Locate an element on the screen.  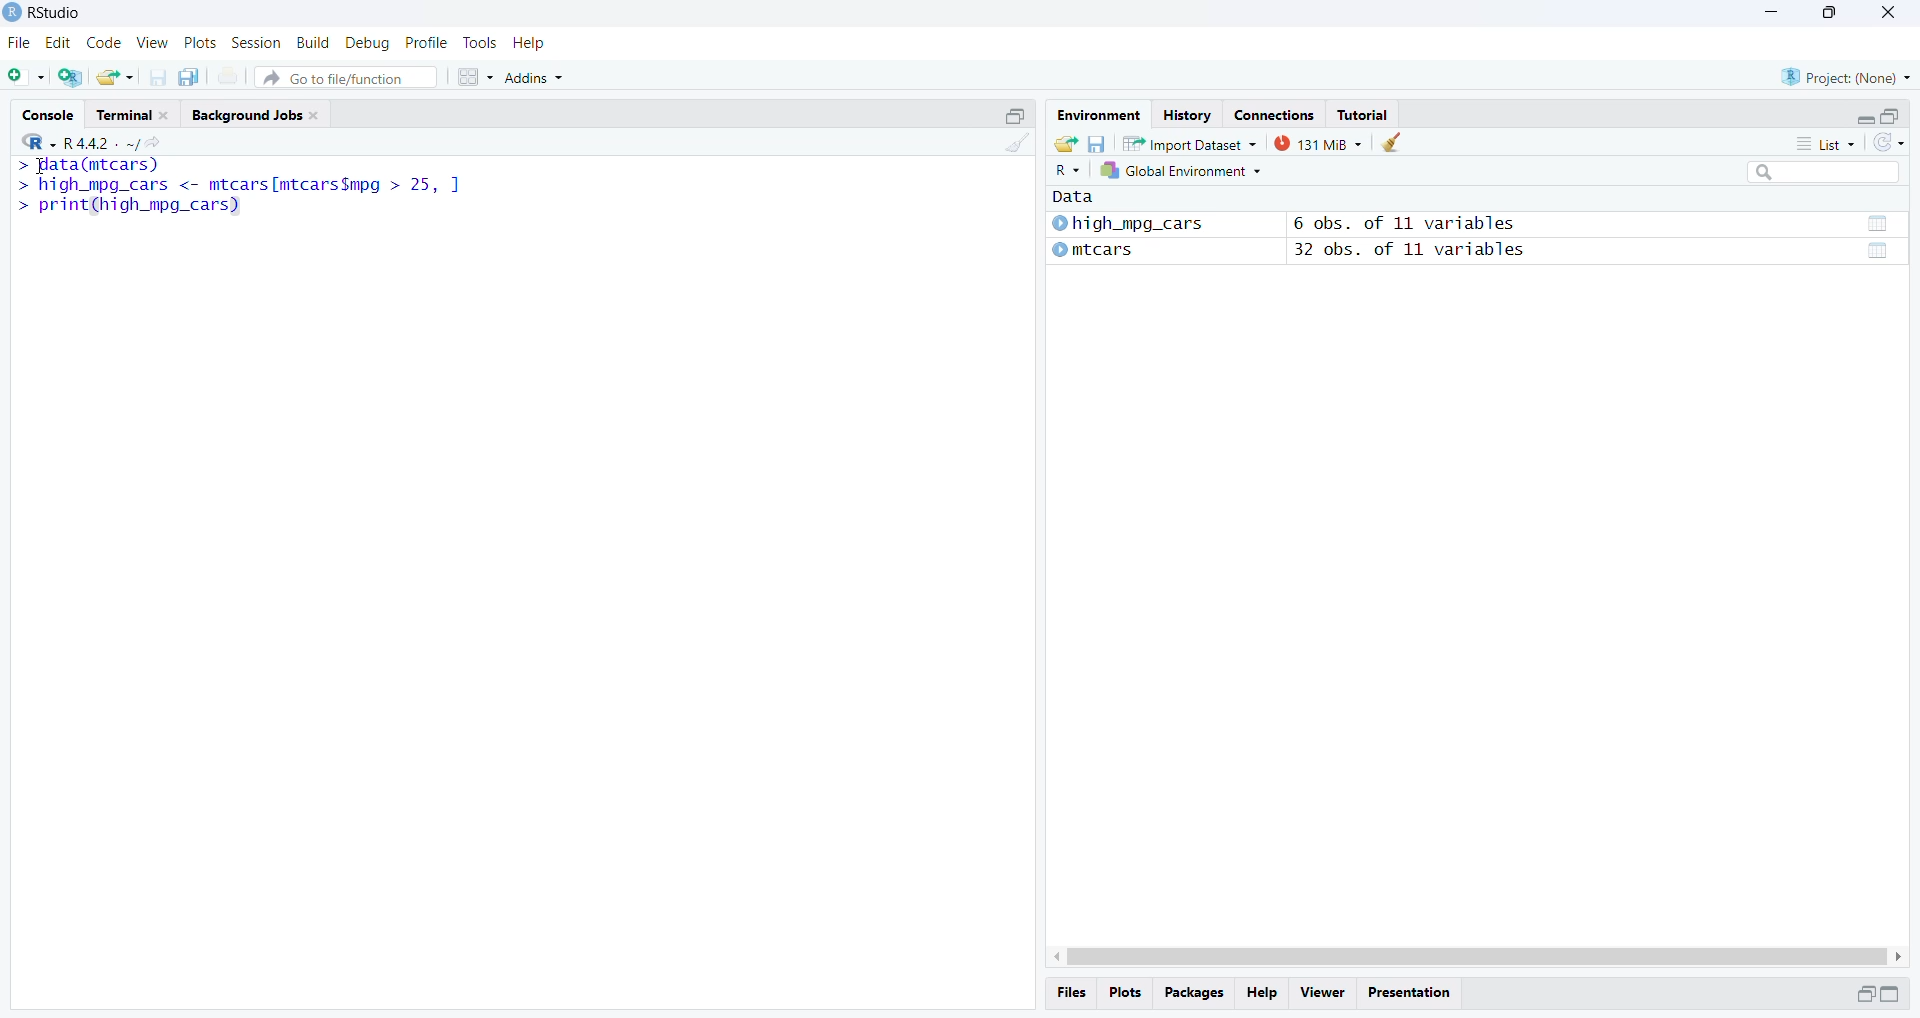
load workspace is located at coordinates (1065, 143).